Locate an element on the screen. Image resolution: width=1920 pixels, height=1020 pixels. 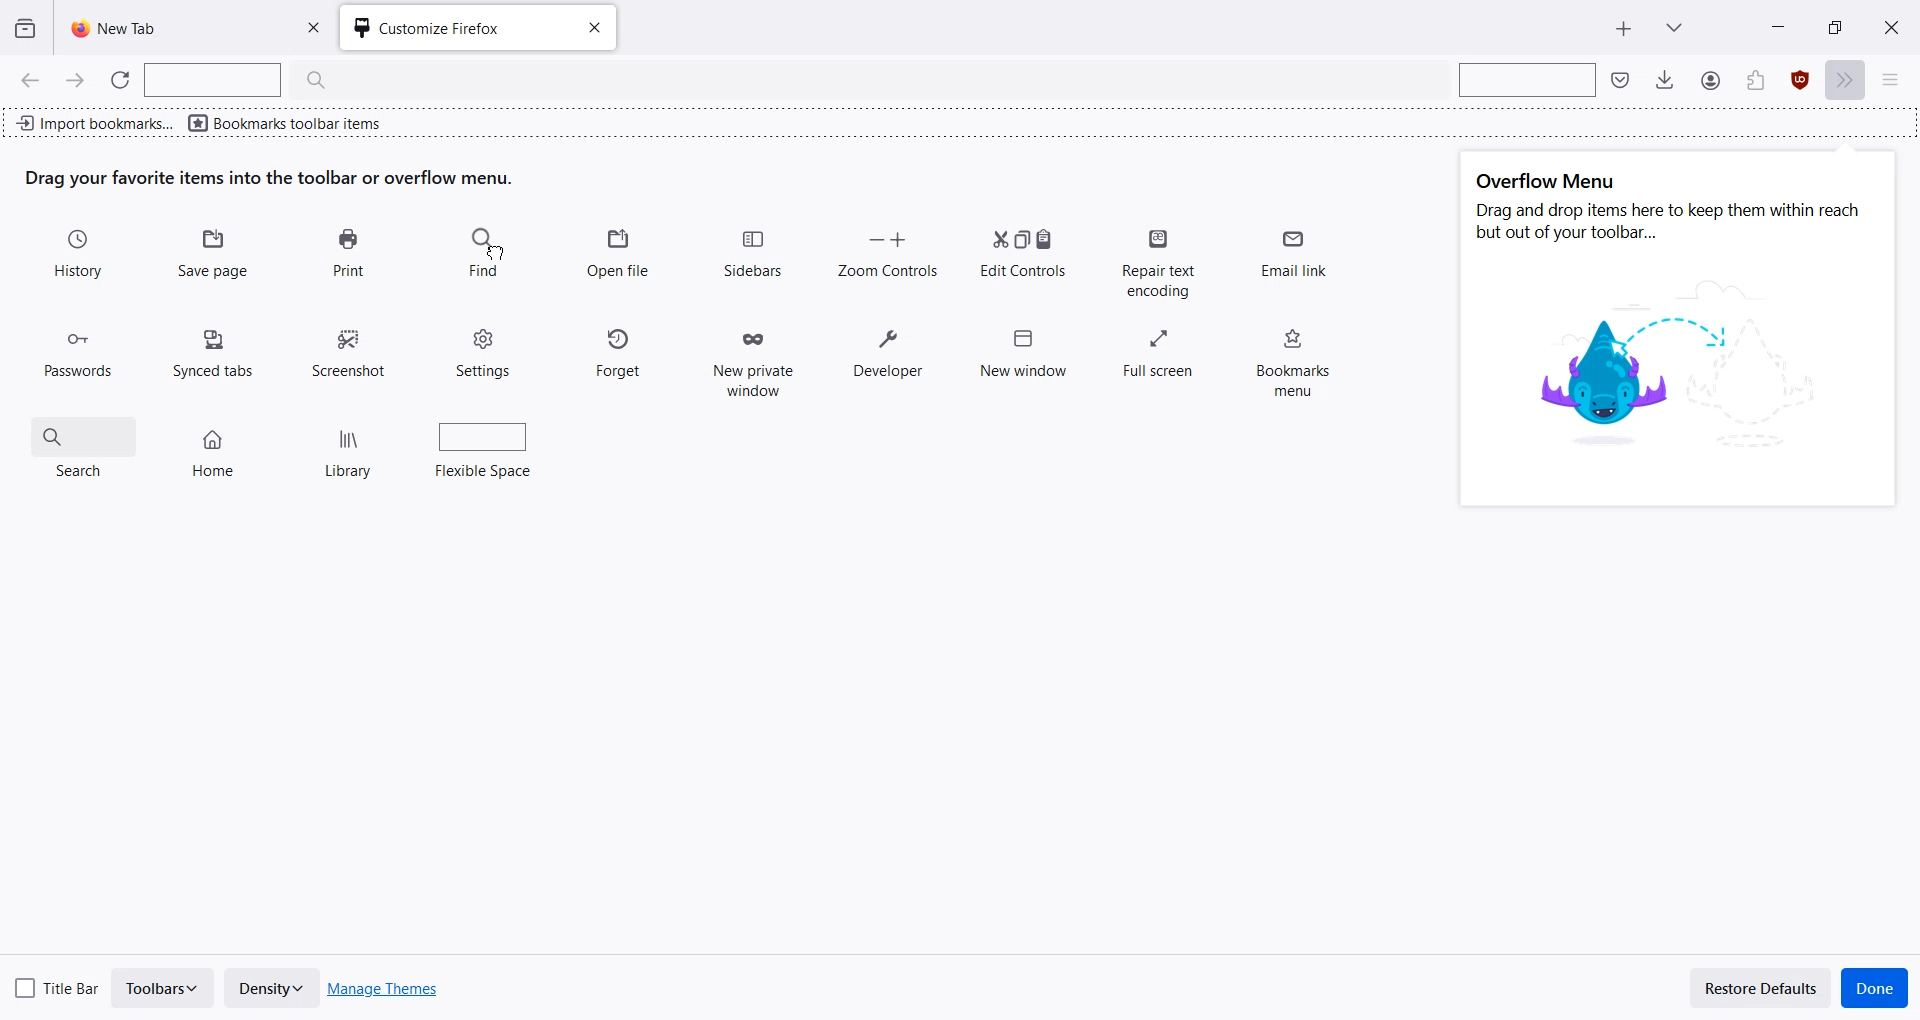
Prints is located at coordinates (348, 254).